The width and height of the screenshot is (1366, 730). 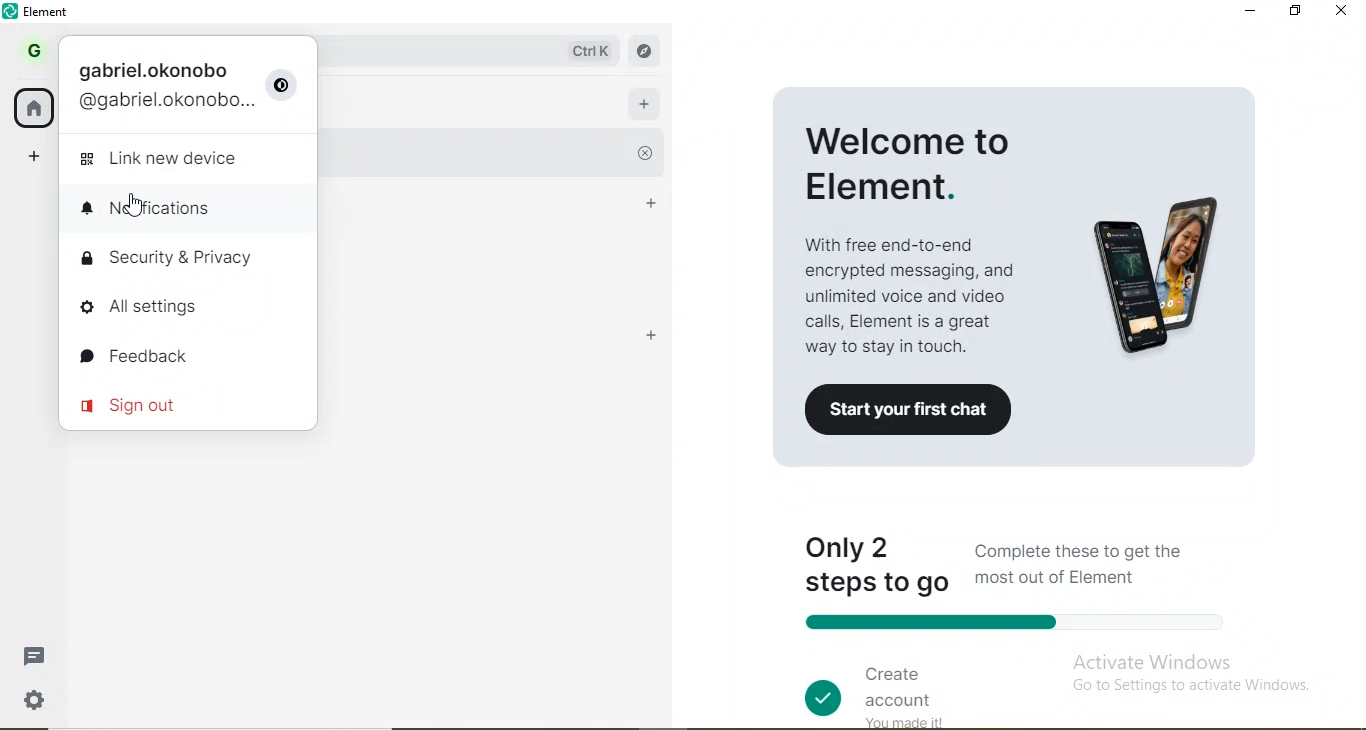 I want to click on gabriel.okonobo, so click(x=156, y=64).